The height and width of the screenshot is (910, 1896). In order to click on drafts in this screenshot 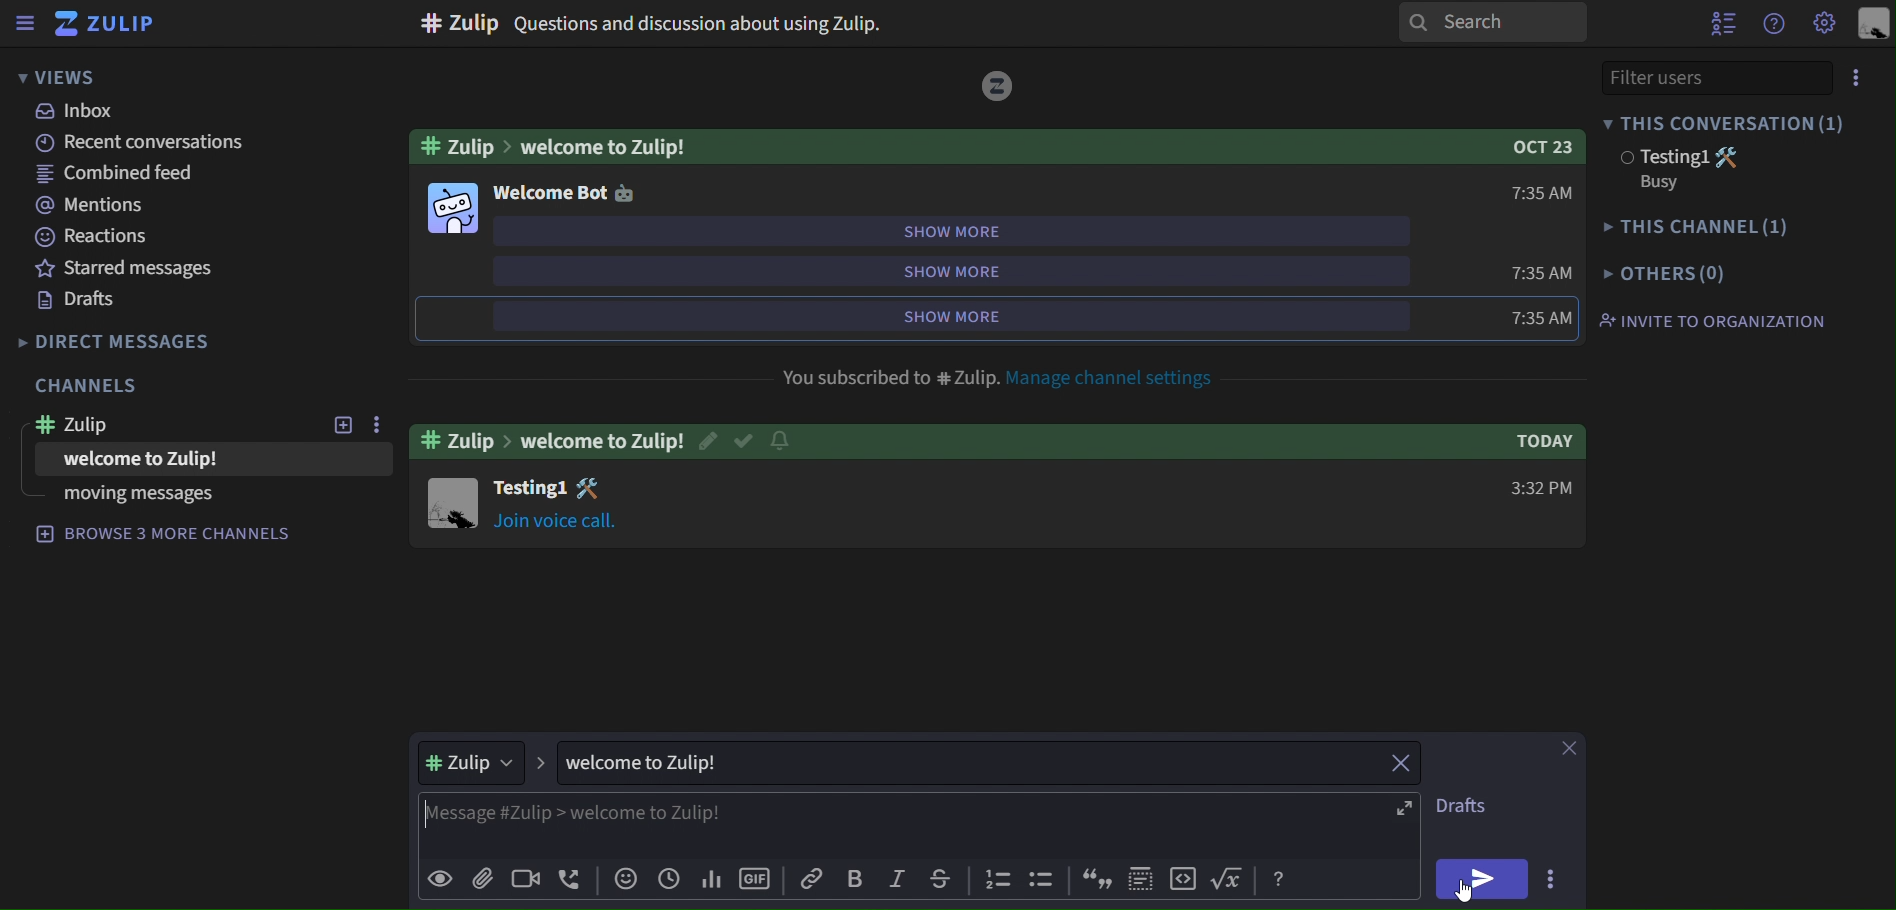, I will do `click(76, 300)`.